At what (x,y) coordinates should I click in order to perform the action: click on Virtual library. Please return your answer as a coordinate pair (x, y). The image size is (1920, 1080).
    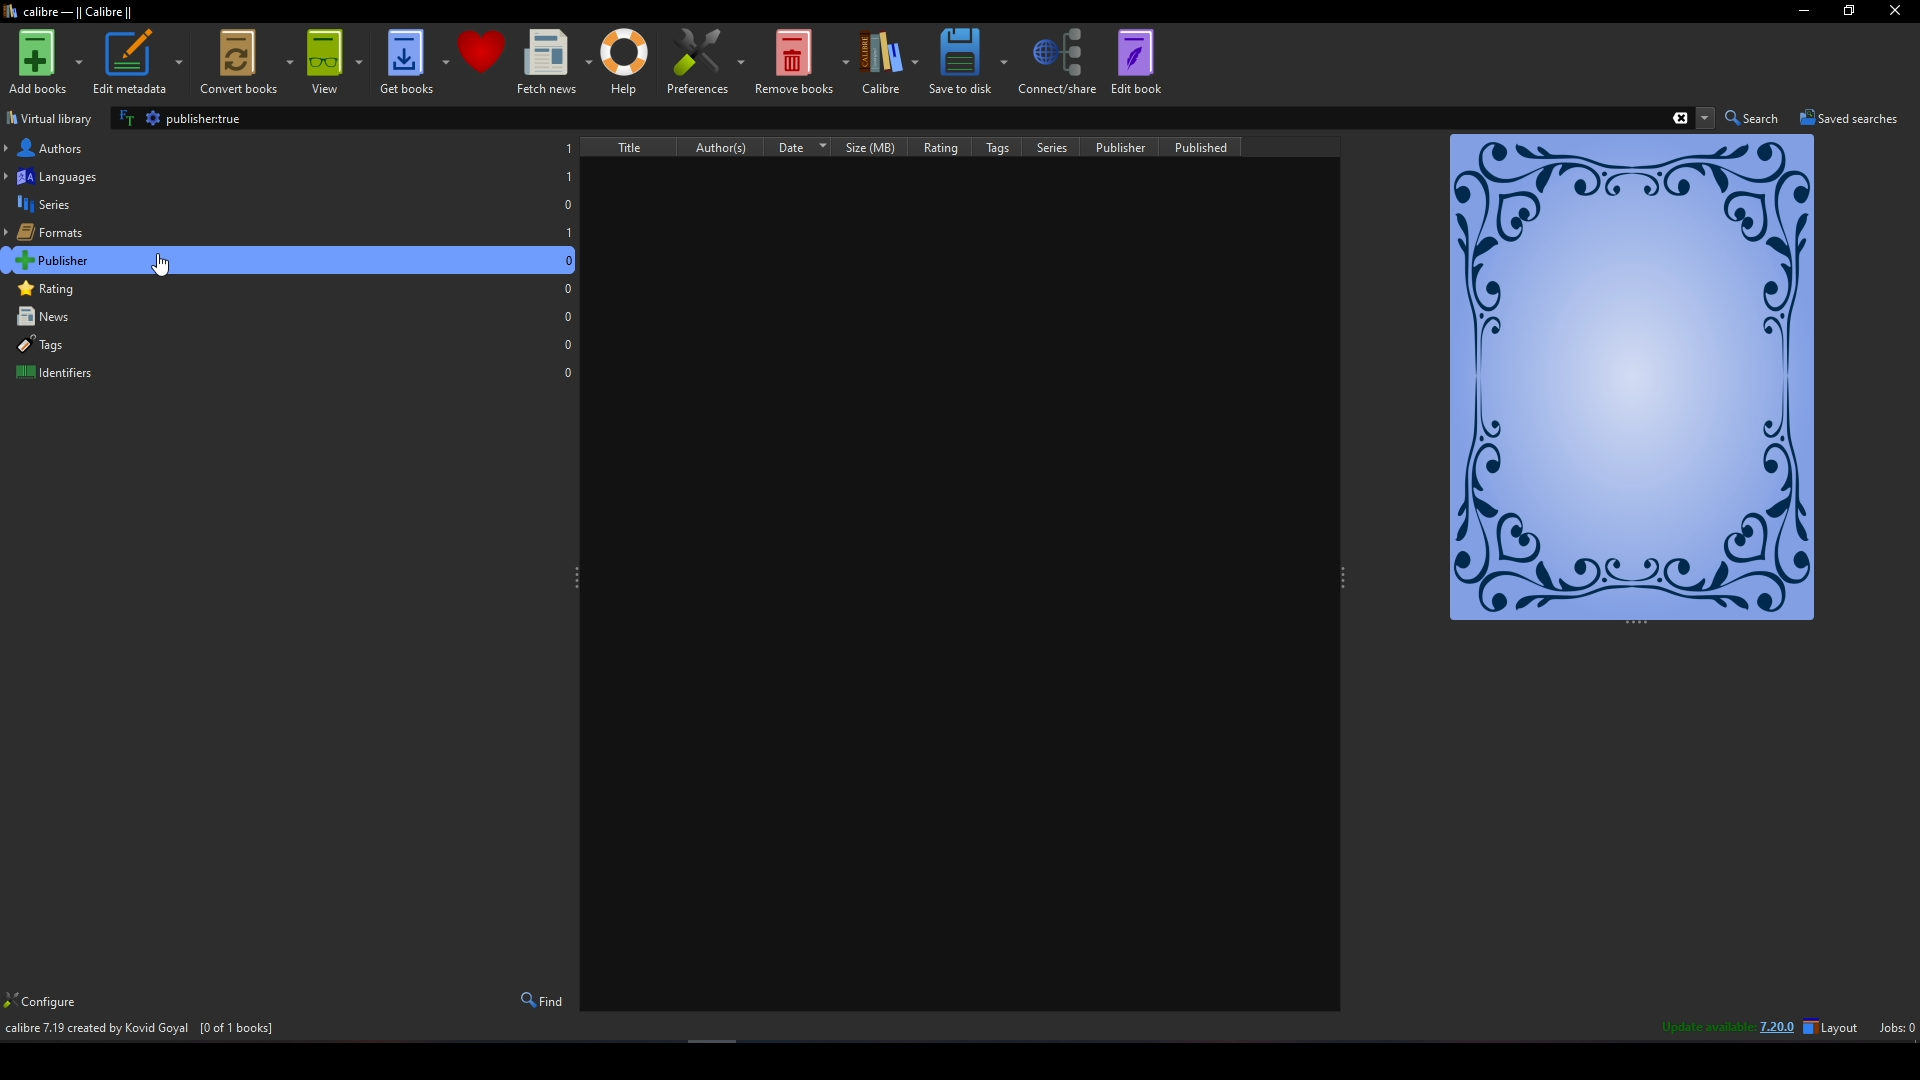
    Looking at the image, I should click on (52, 118).